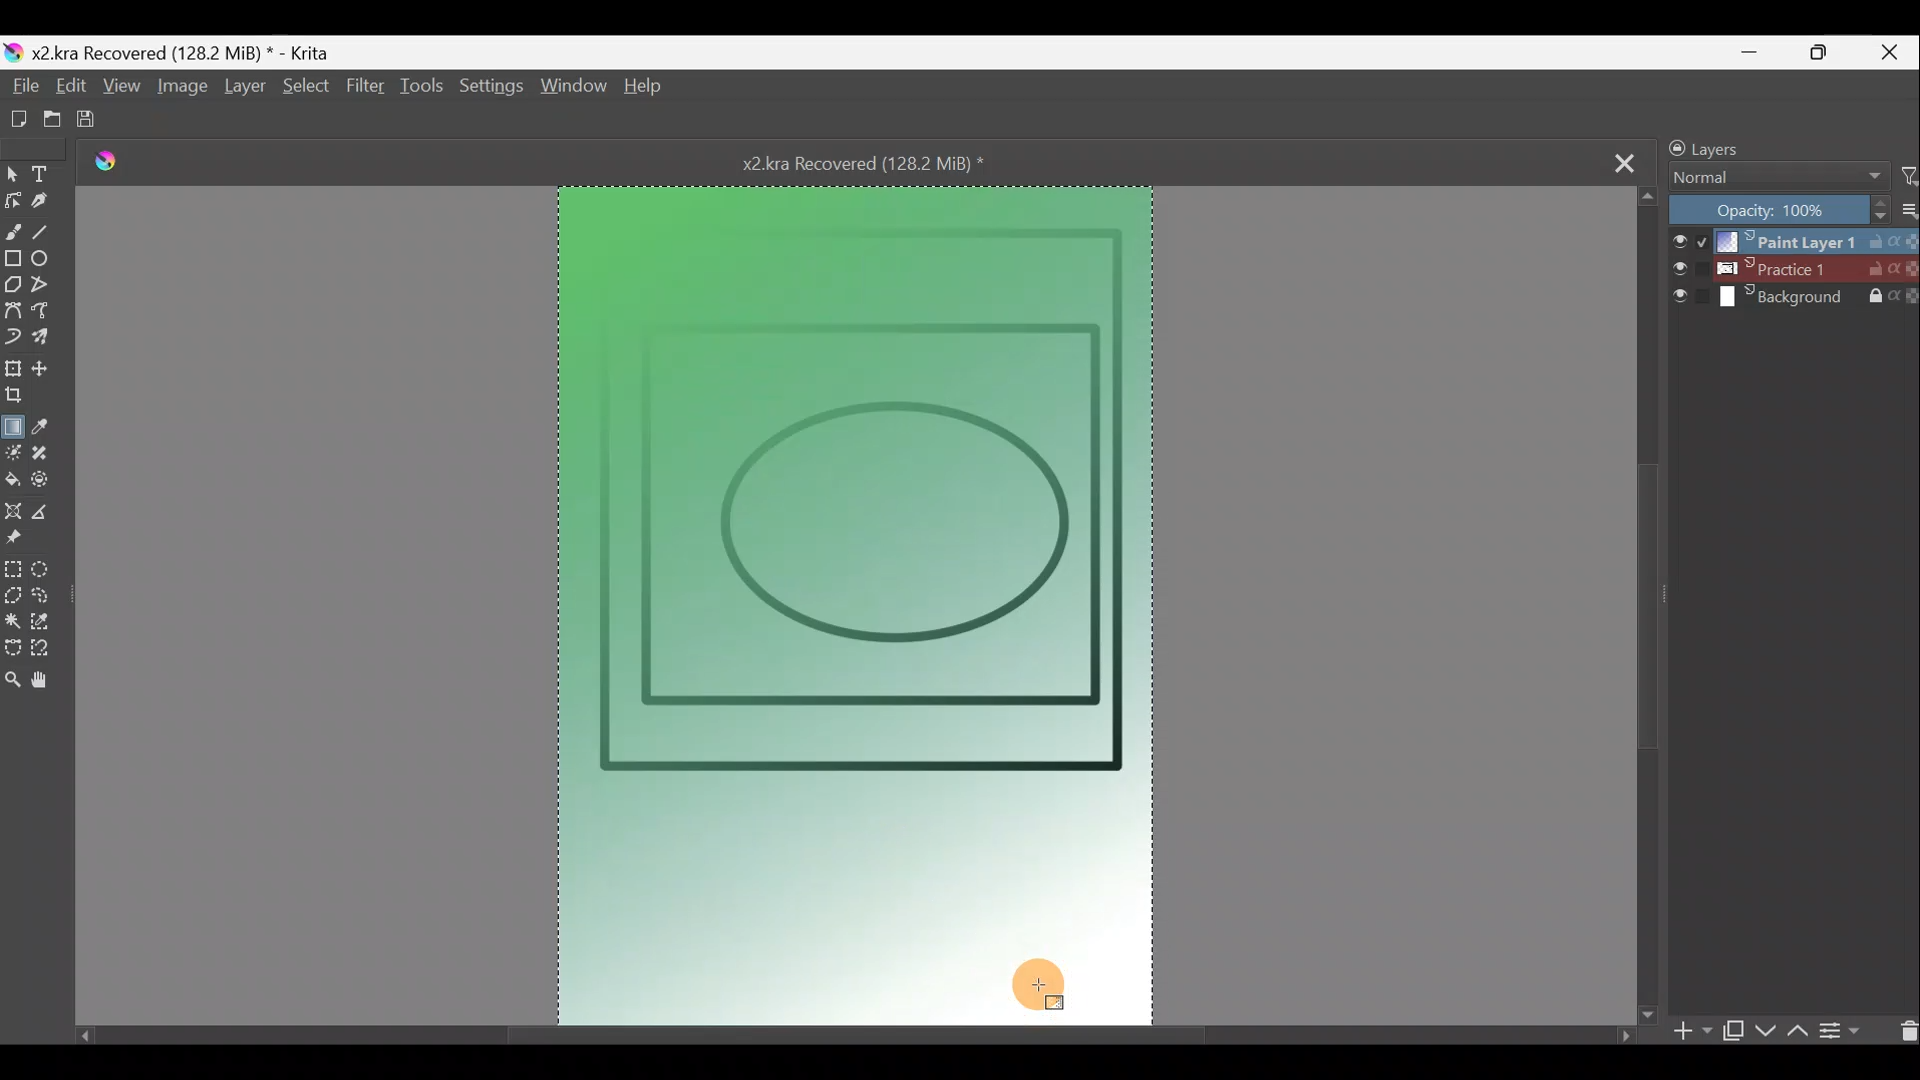 This screenshot has height=1080, width=1920. I want to click on Assistant tool, so click(13, 514).